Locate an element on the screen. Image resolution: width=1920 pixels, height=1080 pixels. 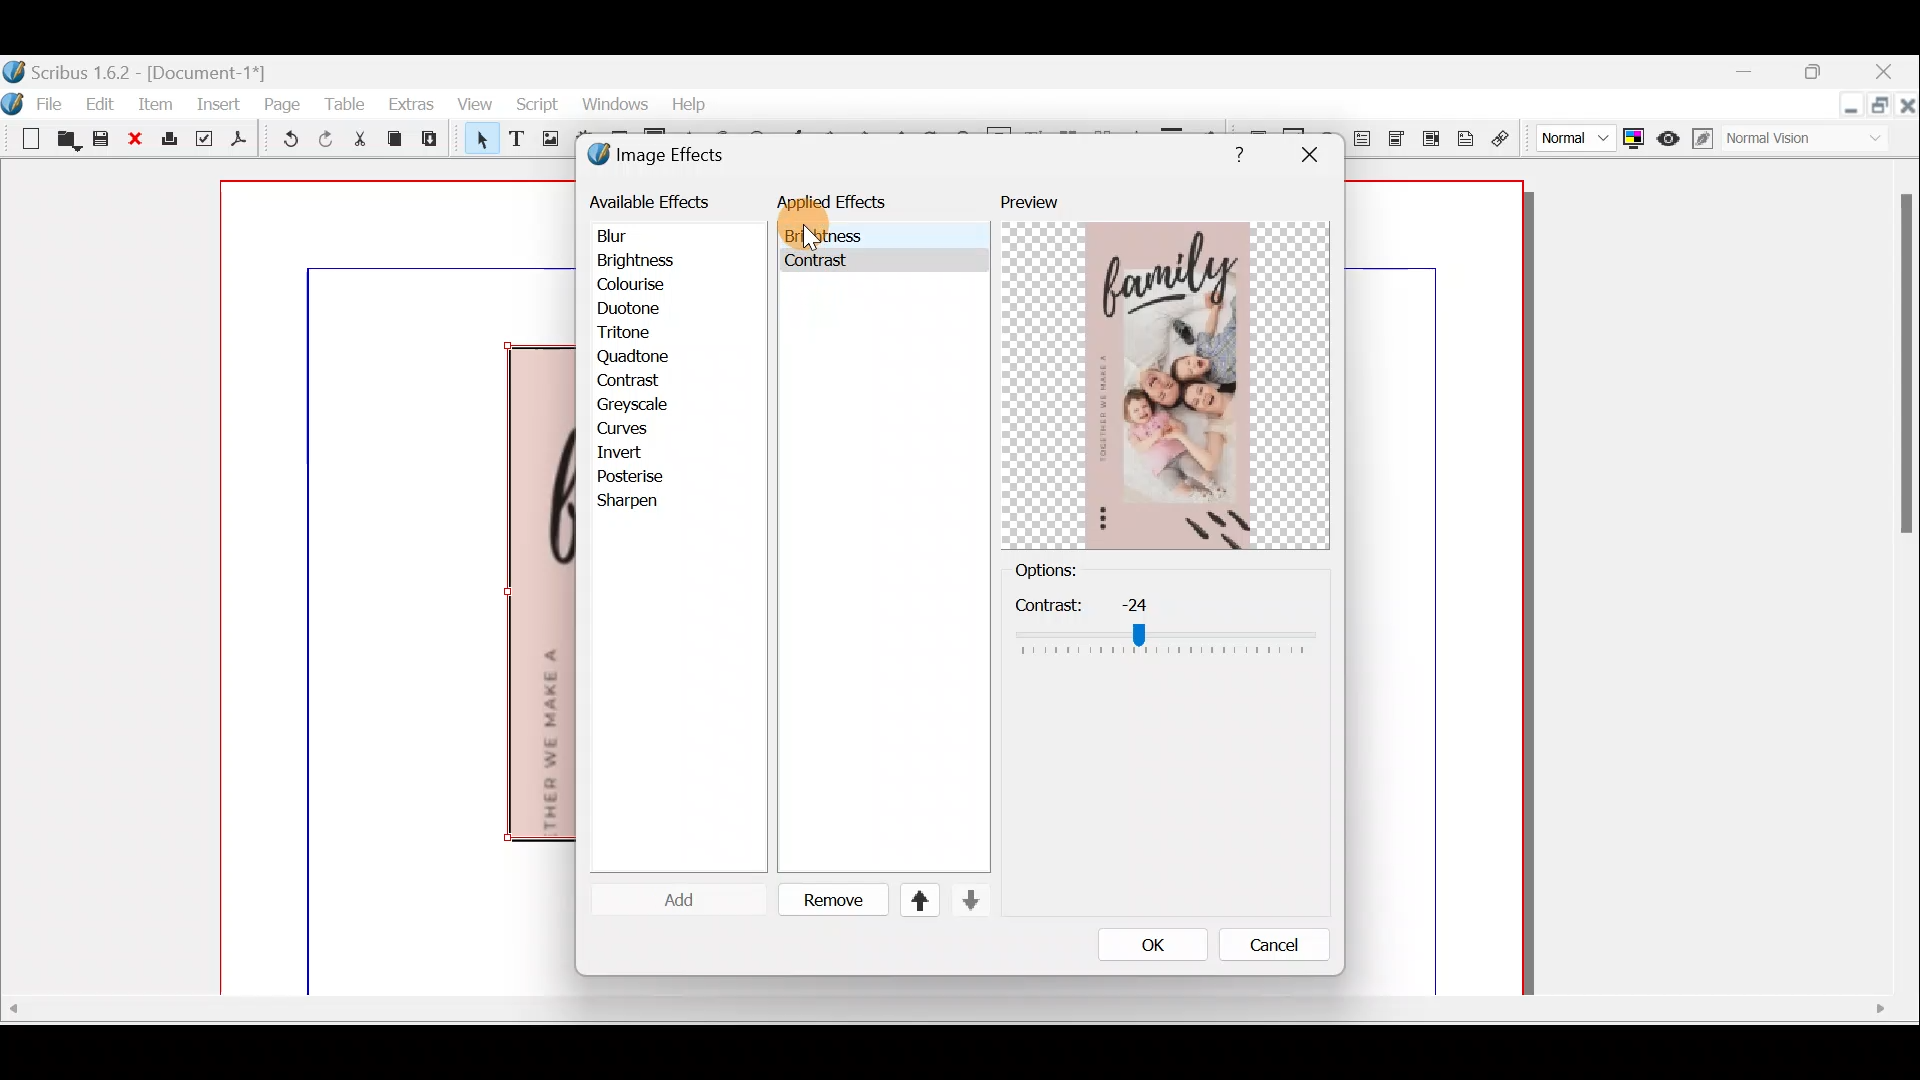
Select item is located at coordinates (477, 142).